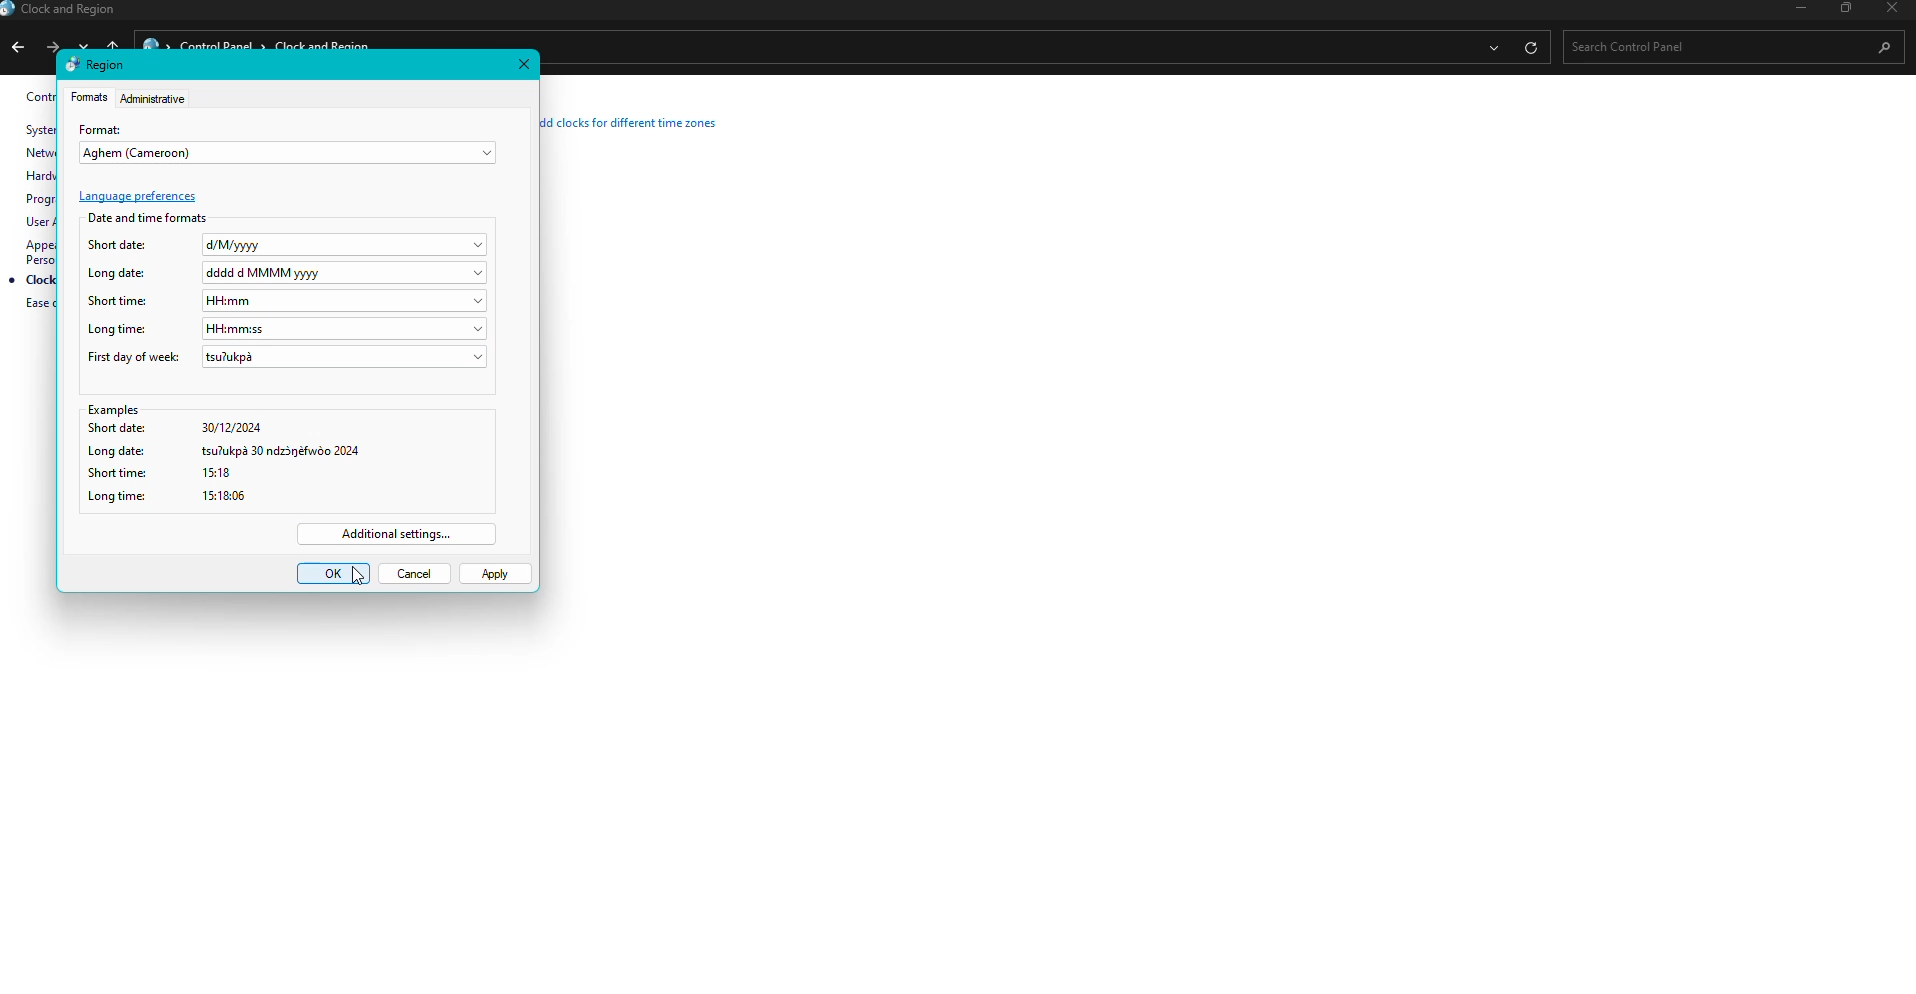 Image resolution: width=1916 pixels, height=994 pixels. Describe the element at coordinates (416, 573) in the screenshot. I see `Cancel` at that location.